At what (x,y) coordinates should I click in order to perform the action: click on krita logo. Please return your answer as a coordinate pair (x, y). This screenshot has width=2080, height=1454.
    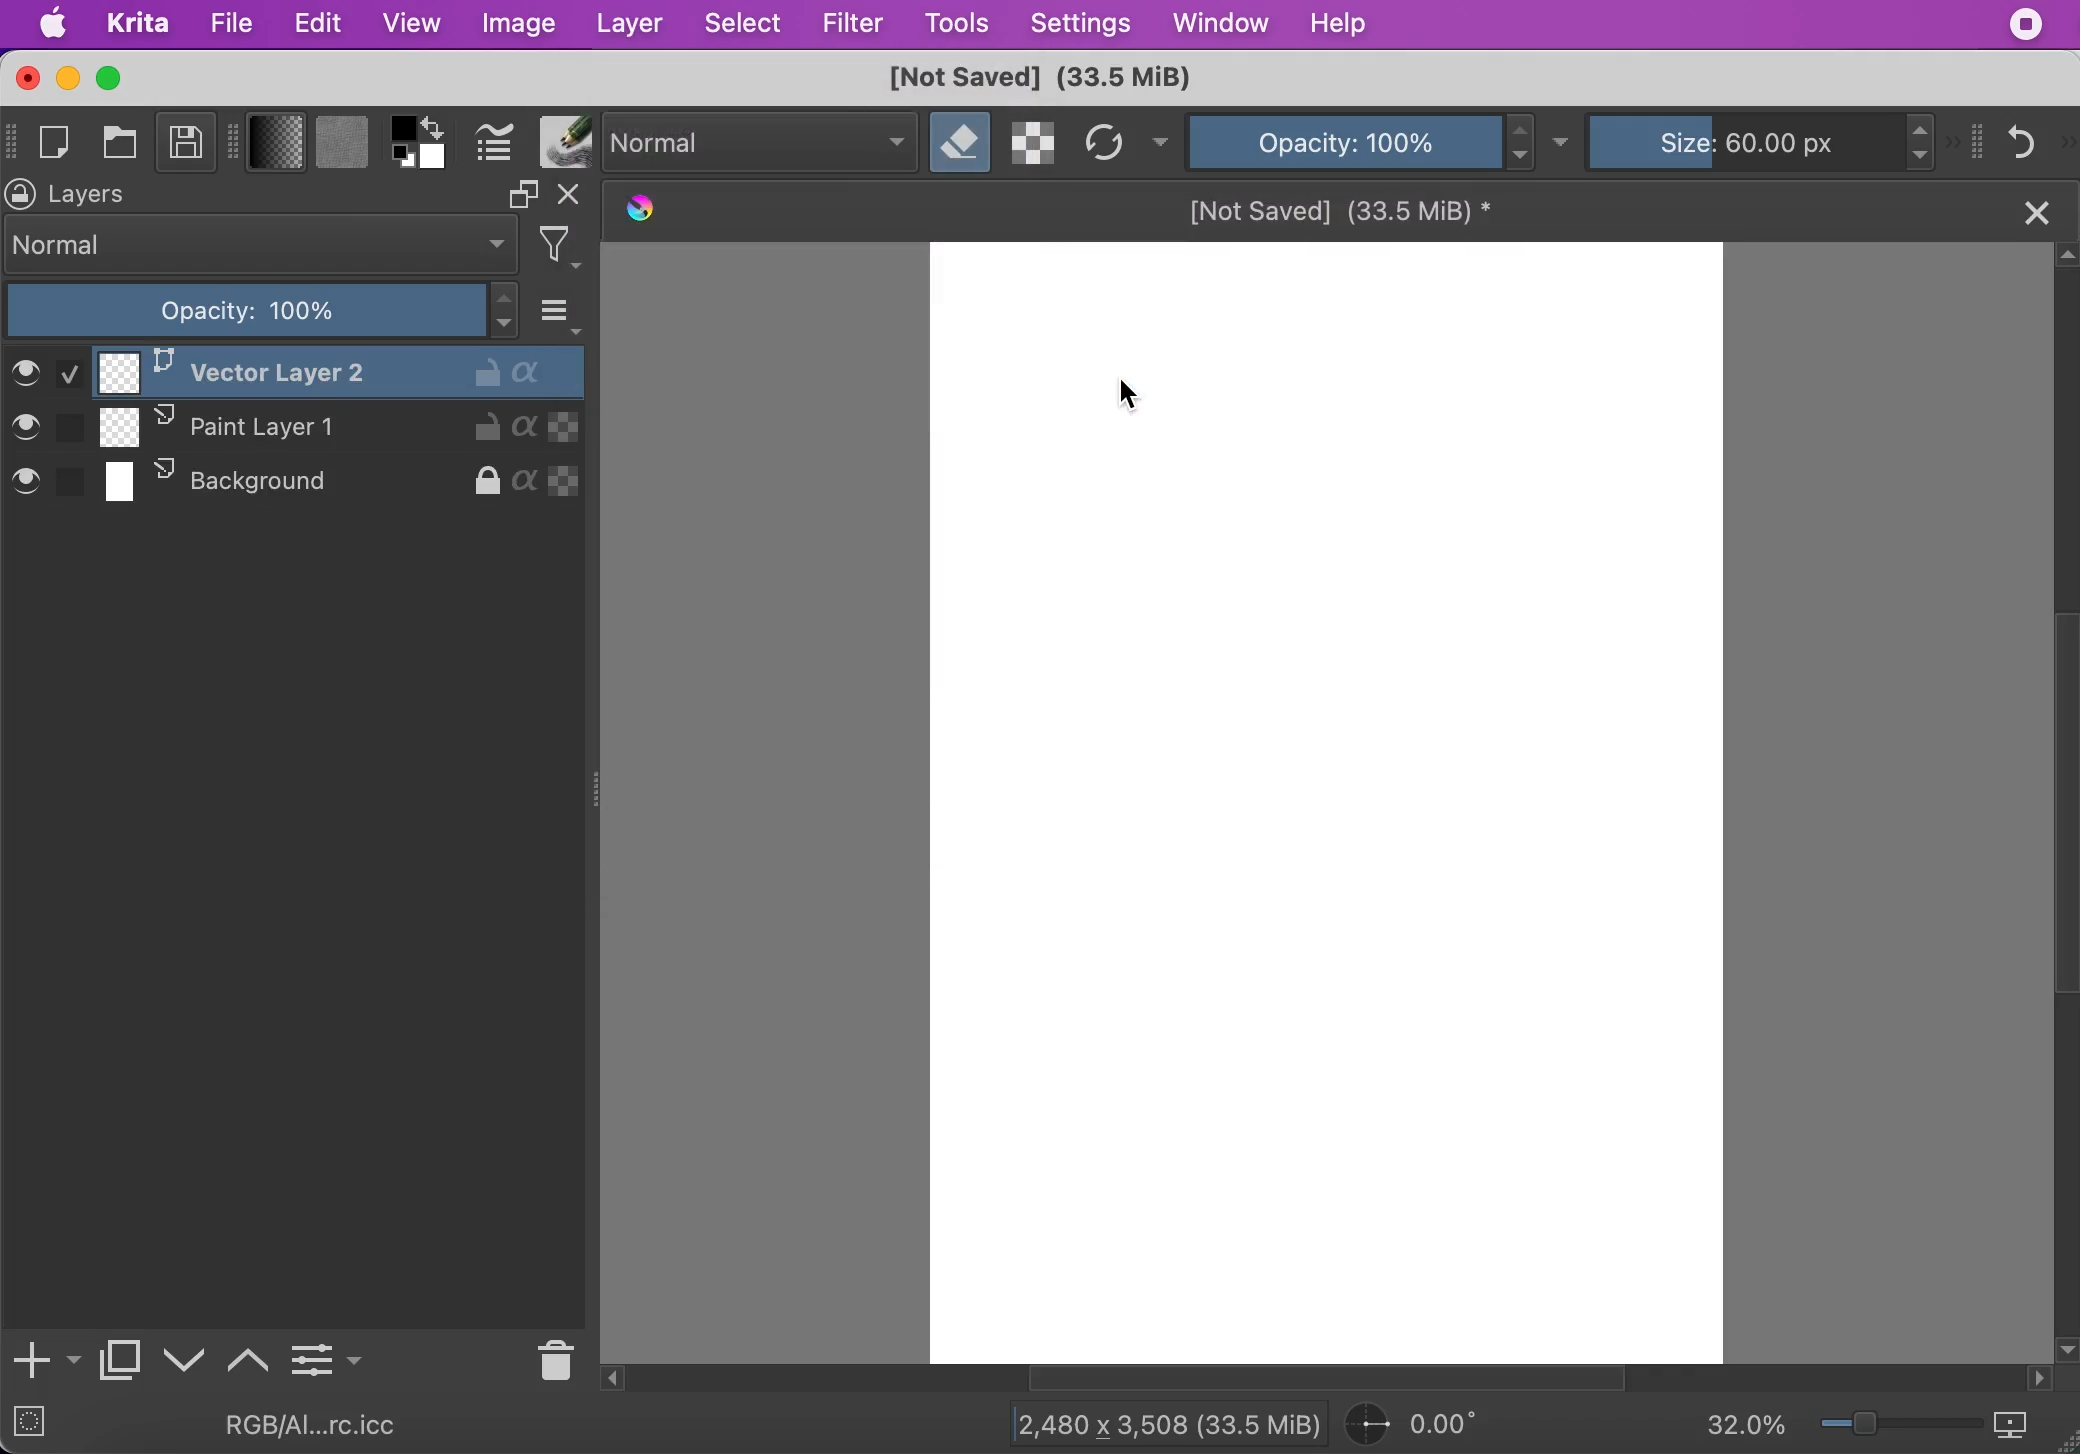
    Looking at the image, I should click on (637, 211).